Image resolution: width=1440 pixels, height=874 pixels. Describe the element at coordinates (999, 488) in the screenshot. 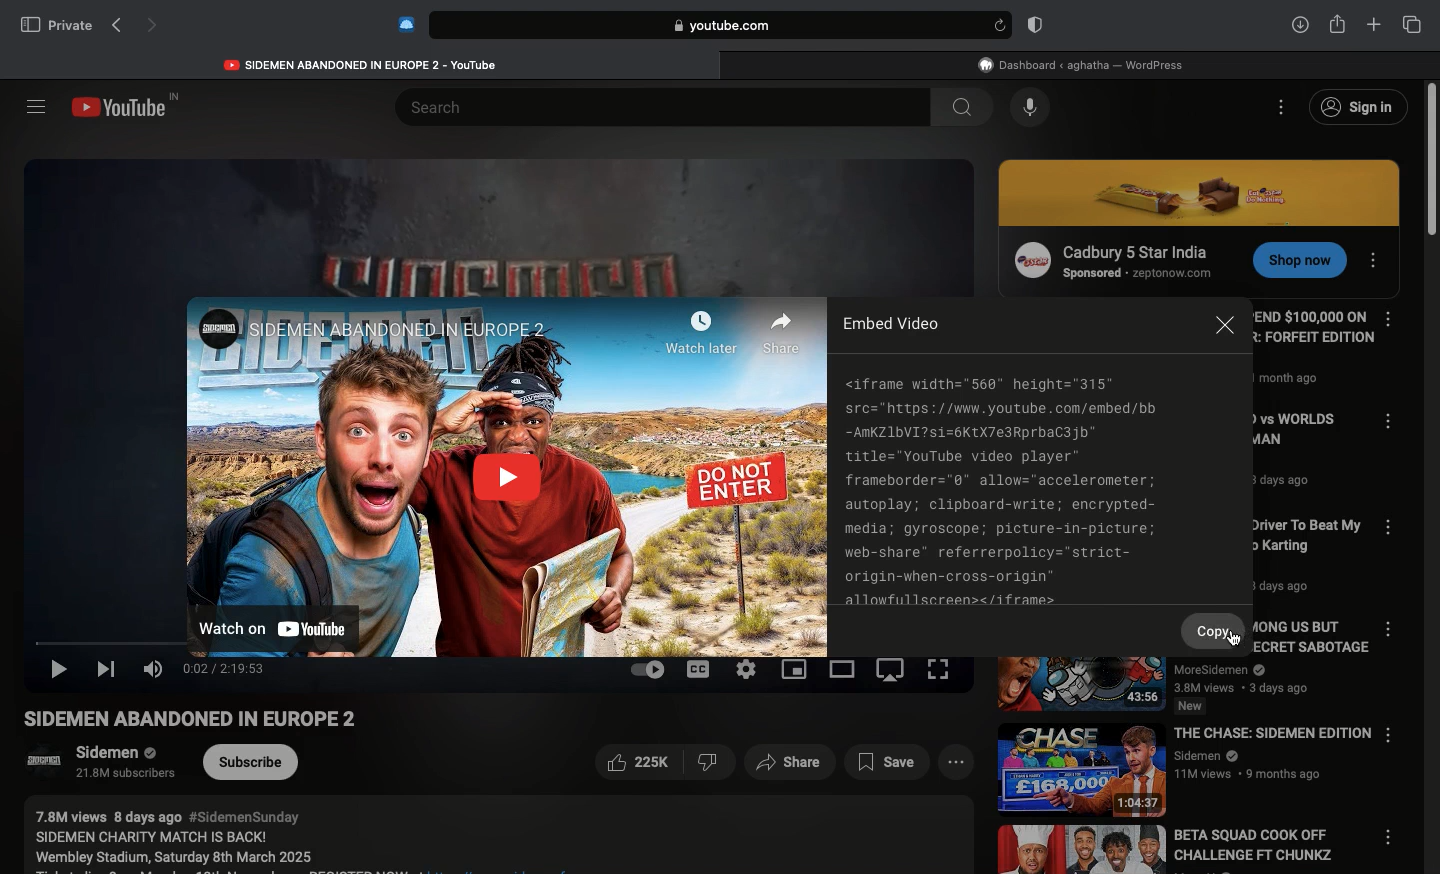

I see `Coe` at that location.